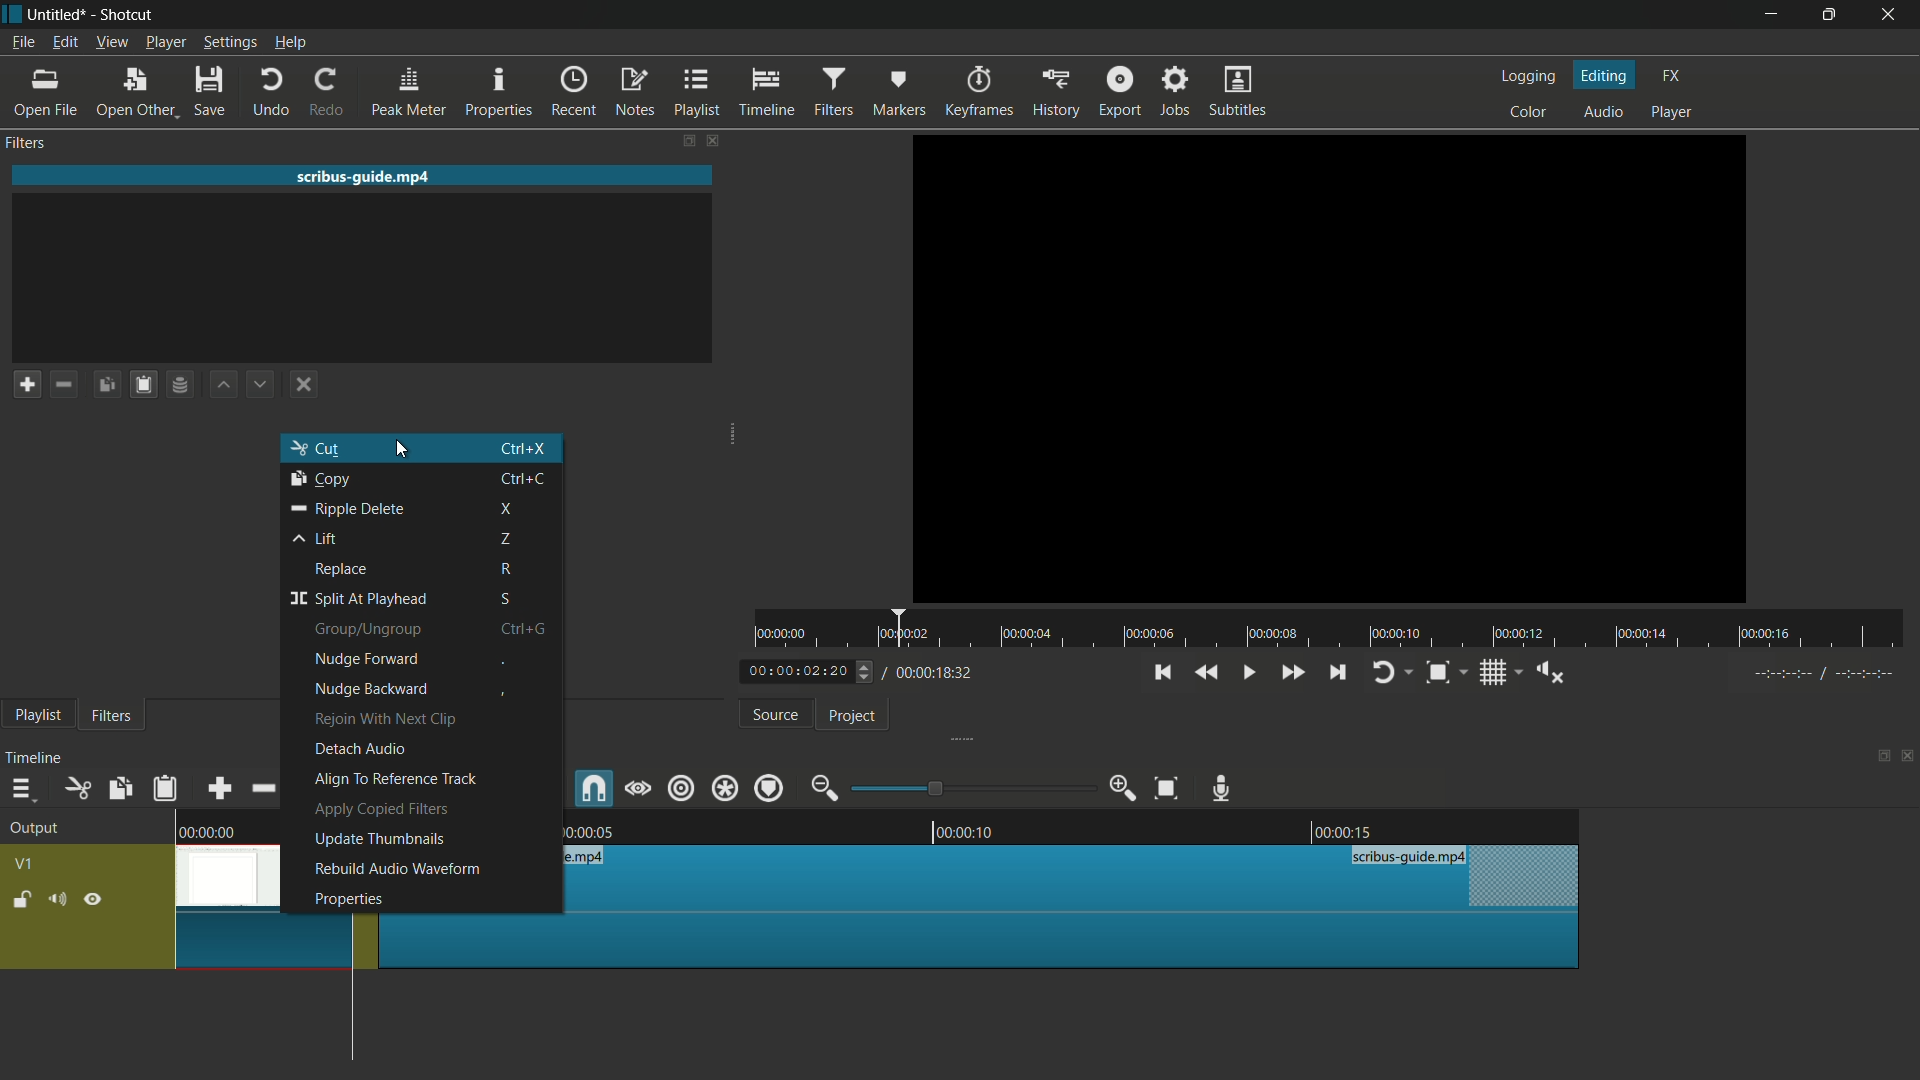 The image size is (1920, 1080). Describe the element at coordinates (522, 478) in the screenshot. I see `keyboard shortcut` at that location.